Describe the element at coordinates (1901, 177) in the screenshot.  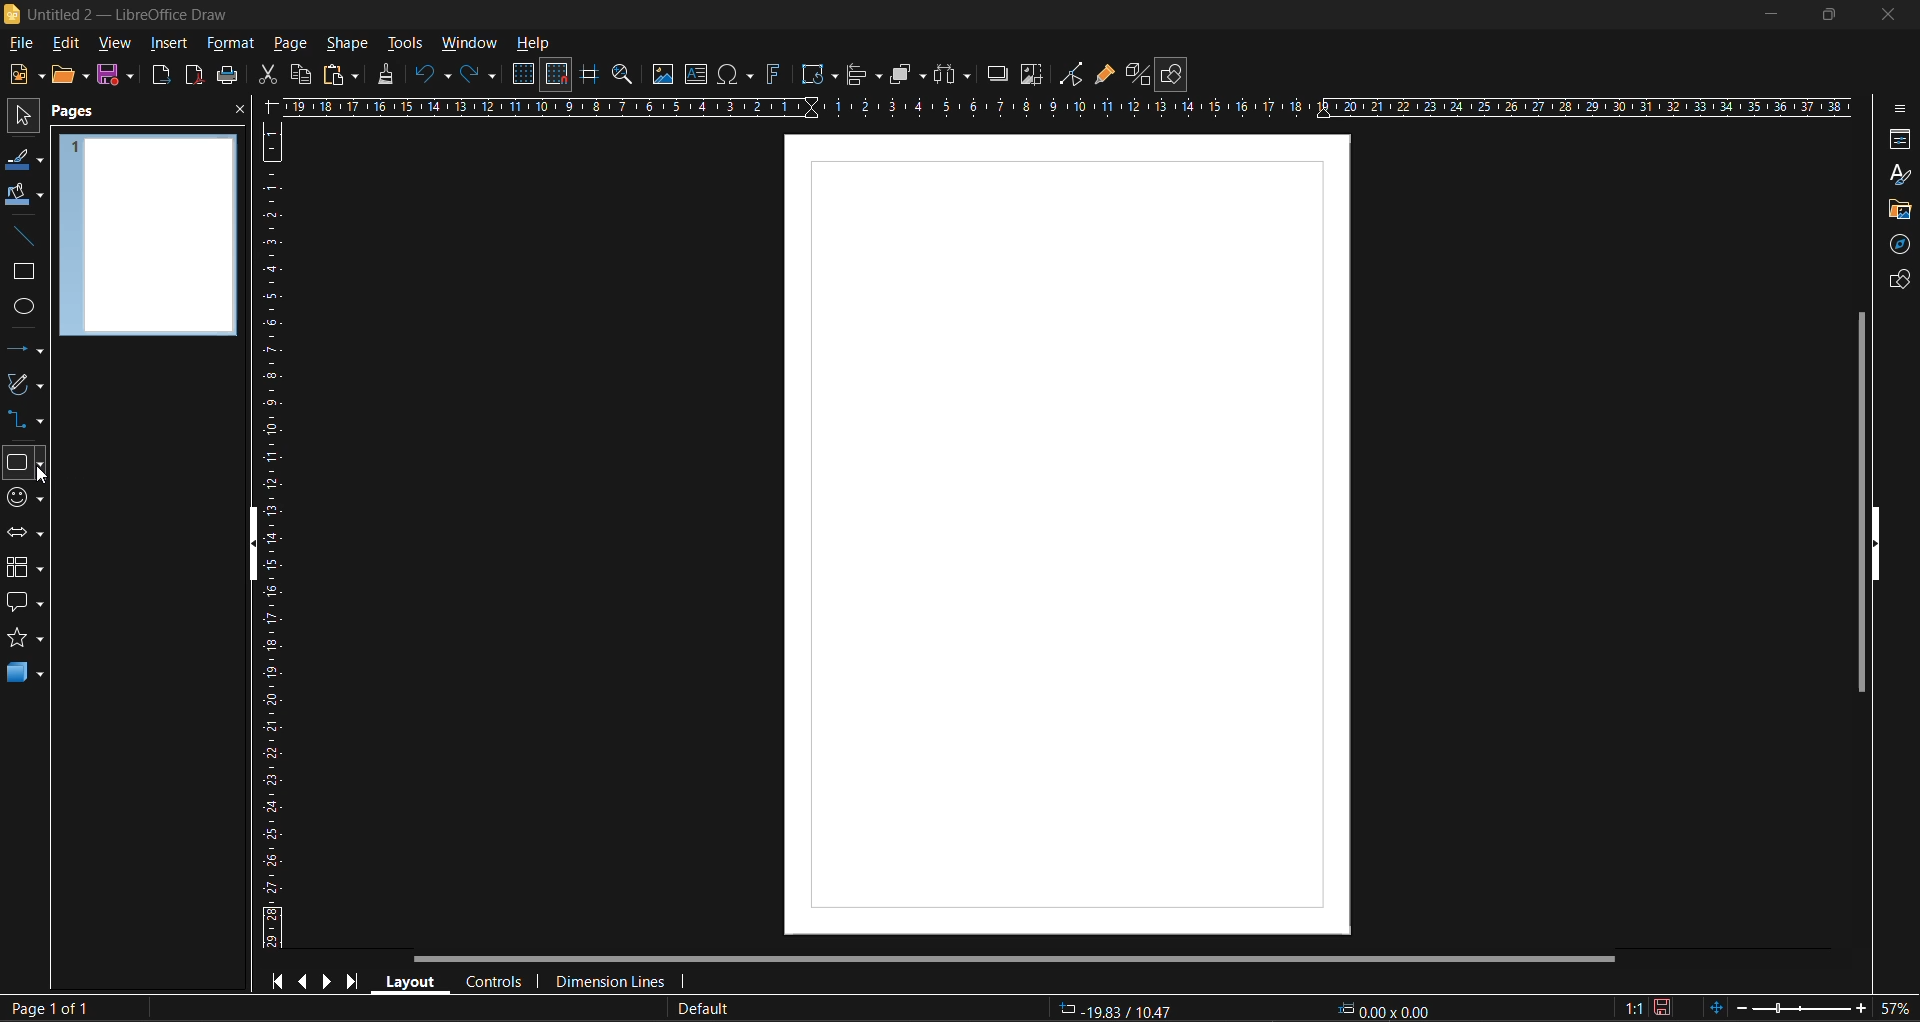
I see `styles` at that location.